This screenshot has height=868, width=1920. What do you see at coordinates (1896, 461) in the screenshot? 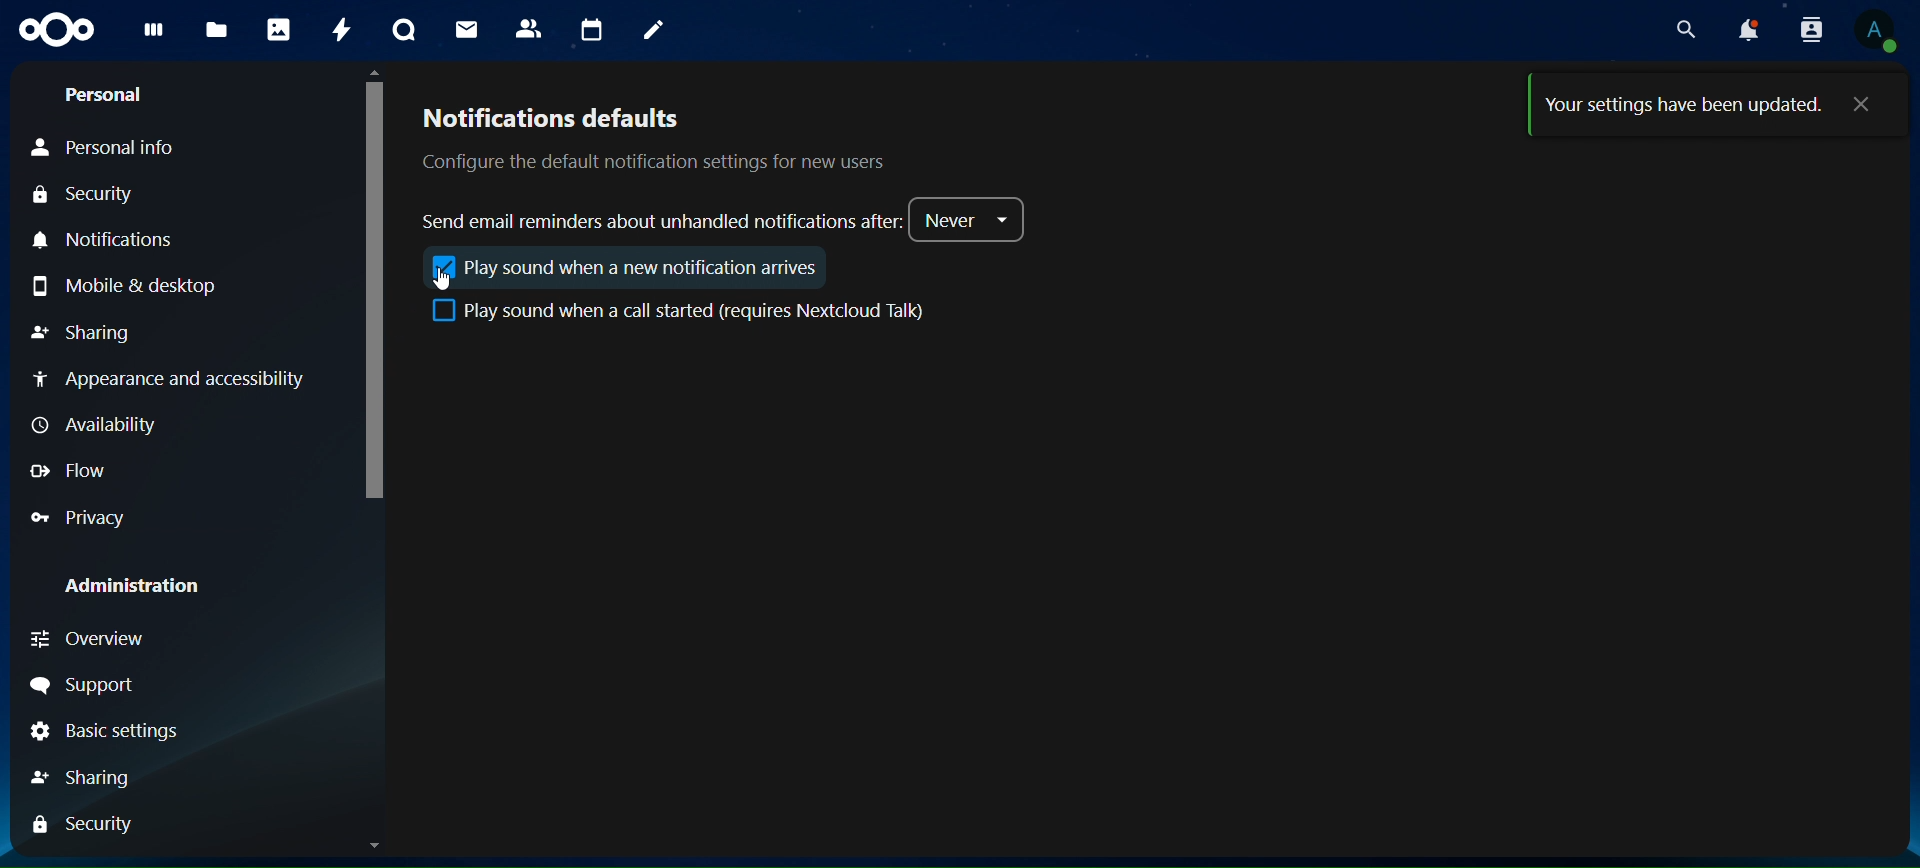
I see `Scrollbar` at bounding box center [1896, 461].